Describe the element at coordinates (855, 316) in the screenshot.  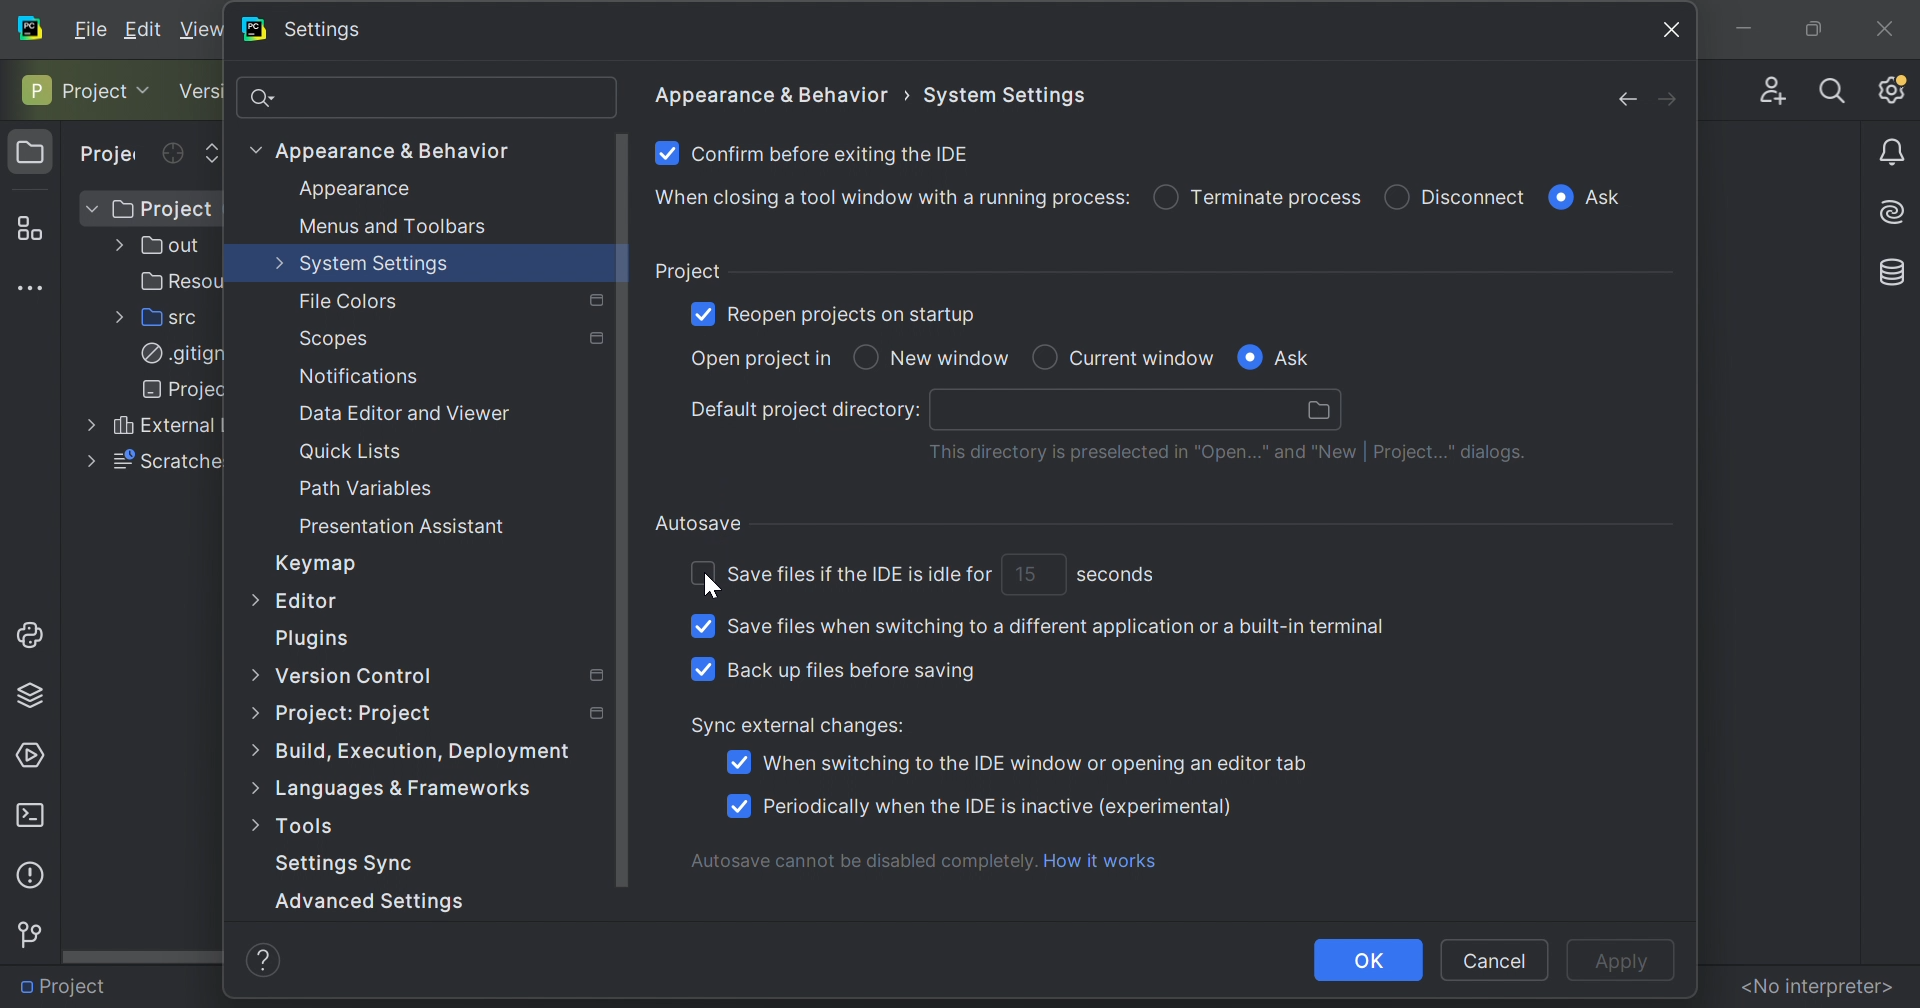
I see `Reopen projects on startup` at that location.